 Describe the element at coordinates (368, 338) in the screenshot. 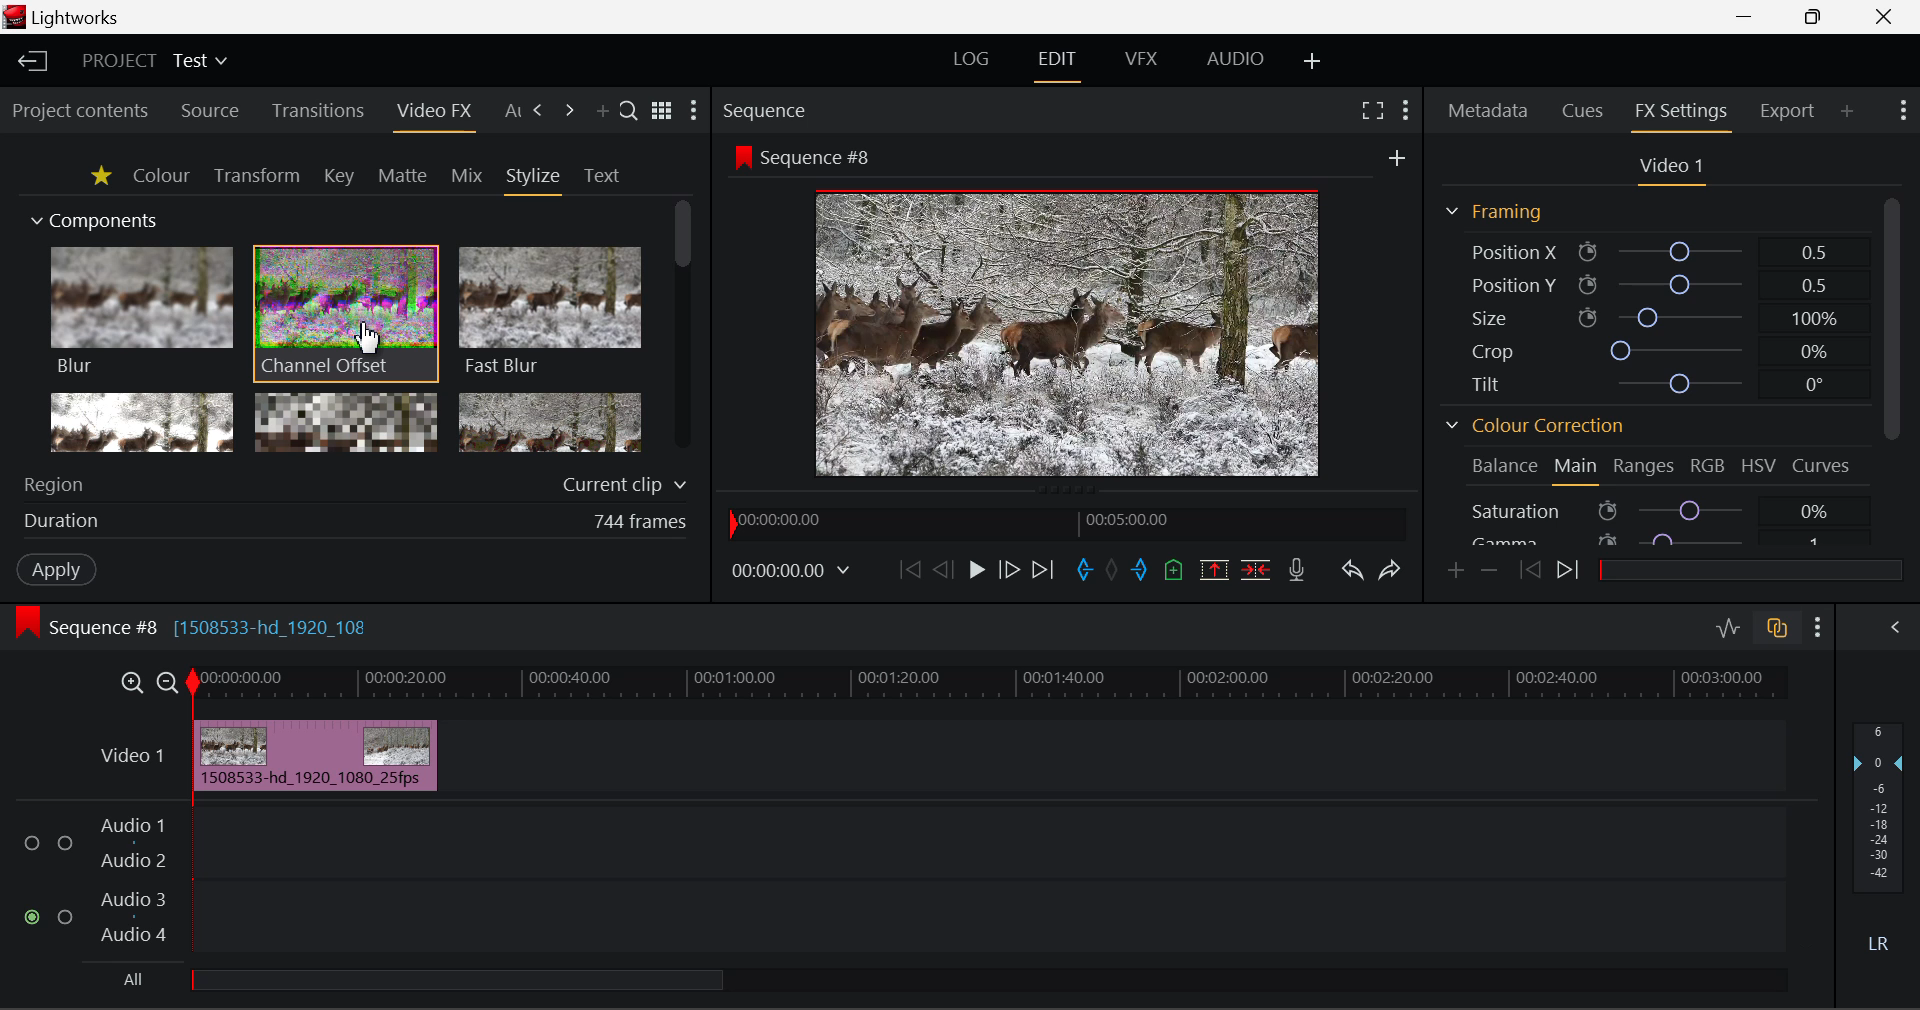

I see `Cursor Position` at that location.